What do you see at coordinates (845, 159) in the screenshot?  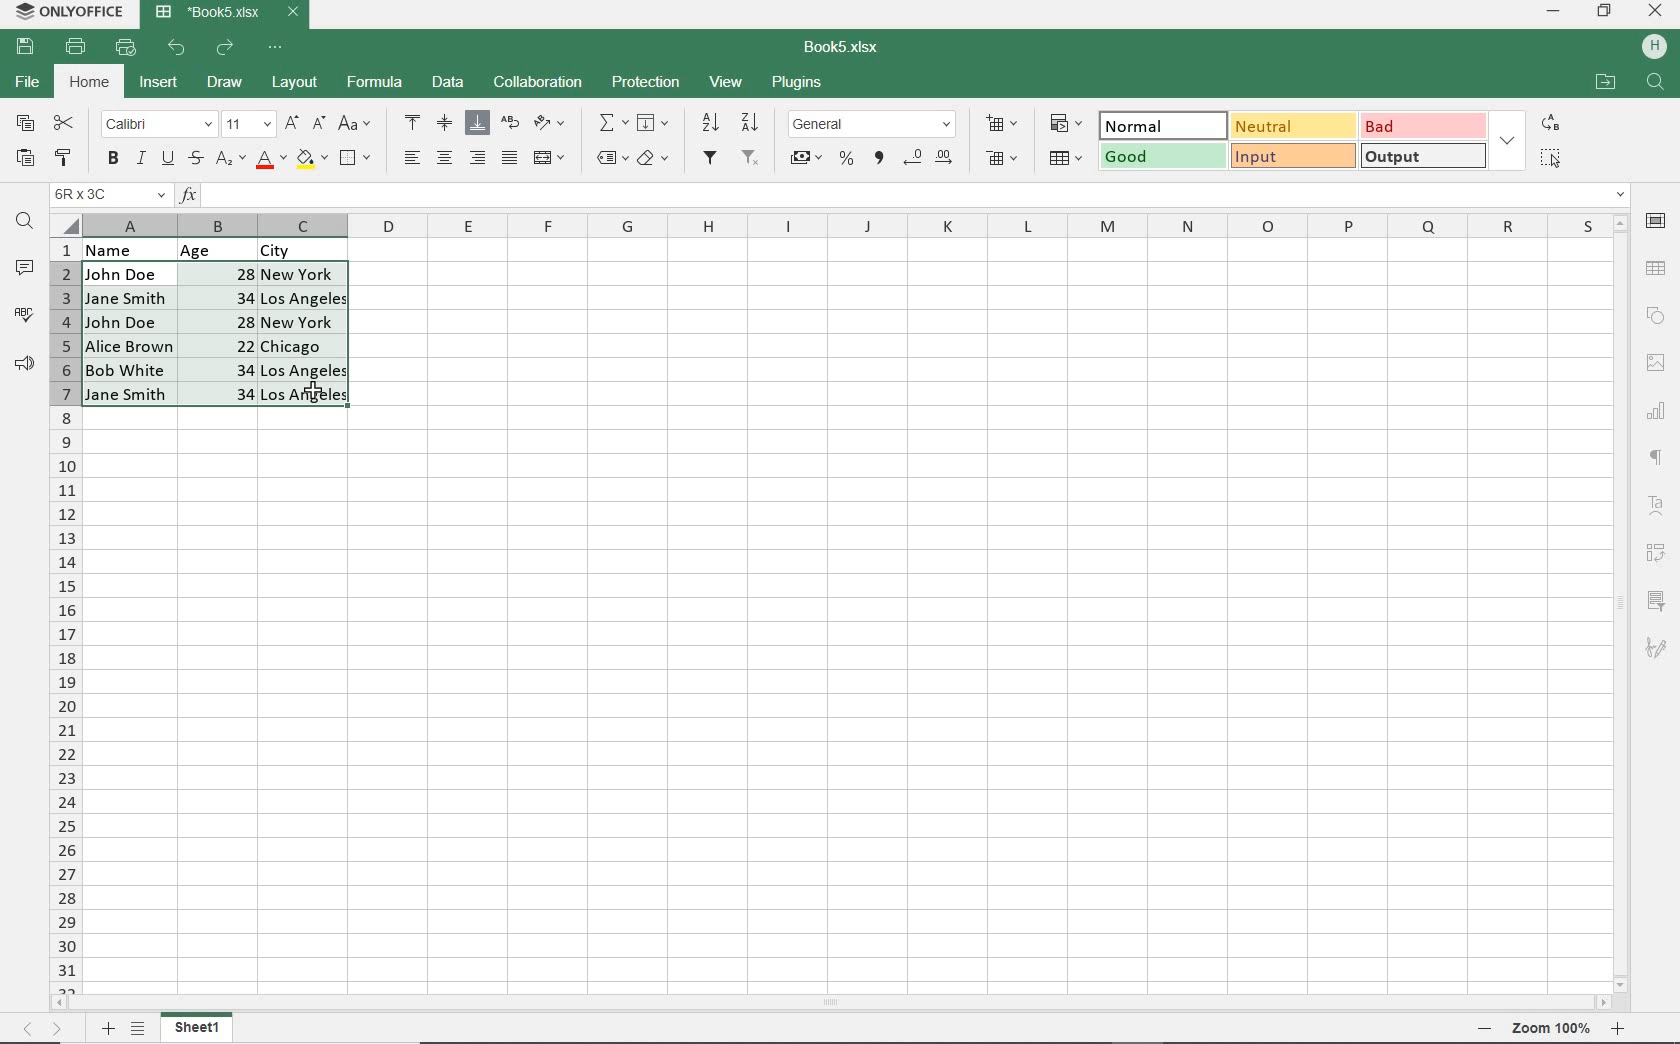 I see `PERCENT STYLE` at bounding box center [845, 159].